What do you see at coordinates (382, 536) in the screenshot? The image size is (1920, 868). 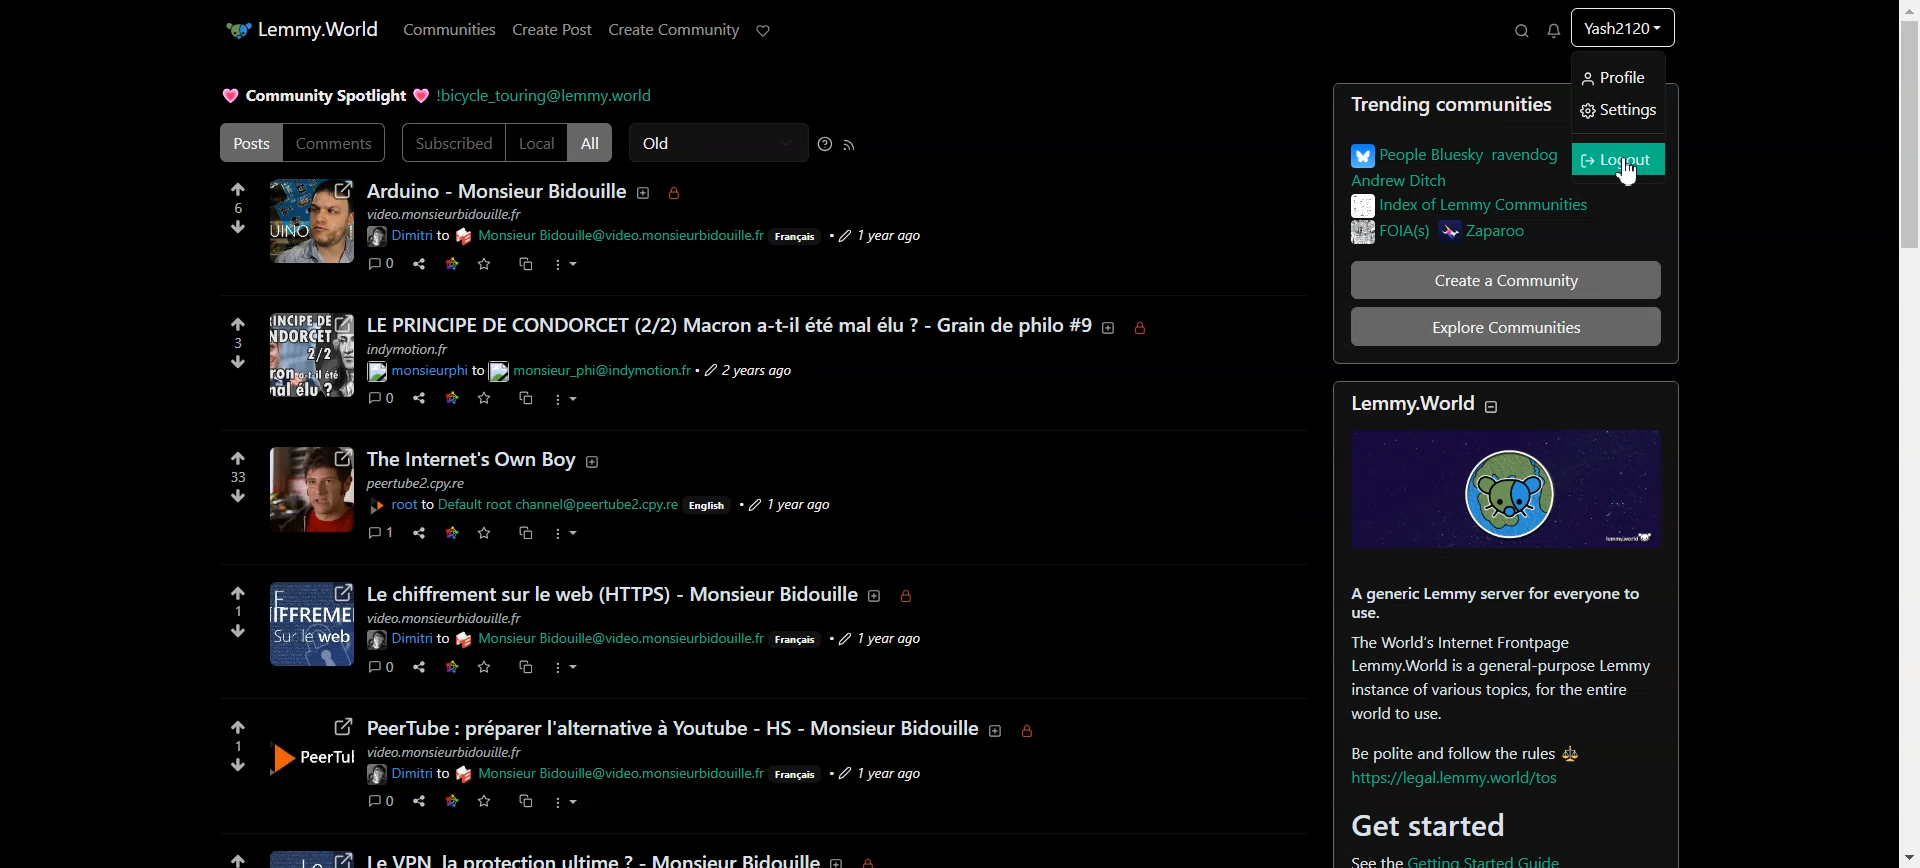 I see `comment` at bounding box center [382, 536].